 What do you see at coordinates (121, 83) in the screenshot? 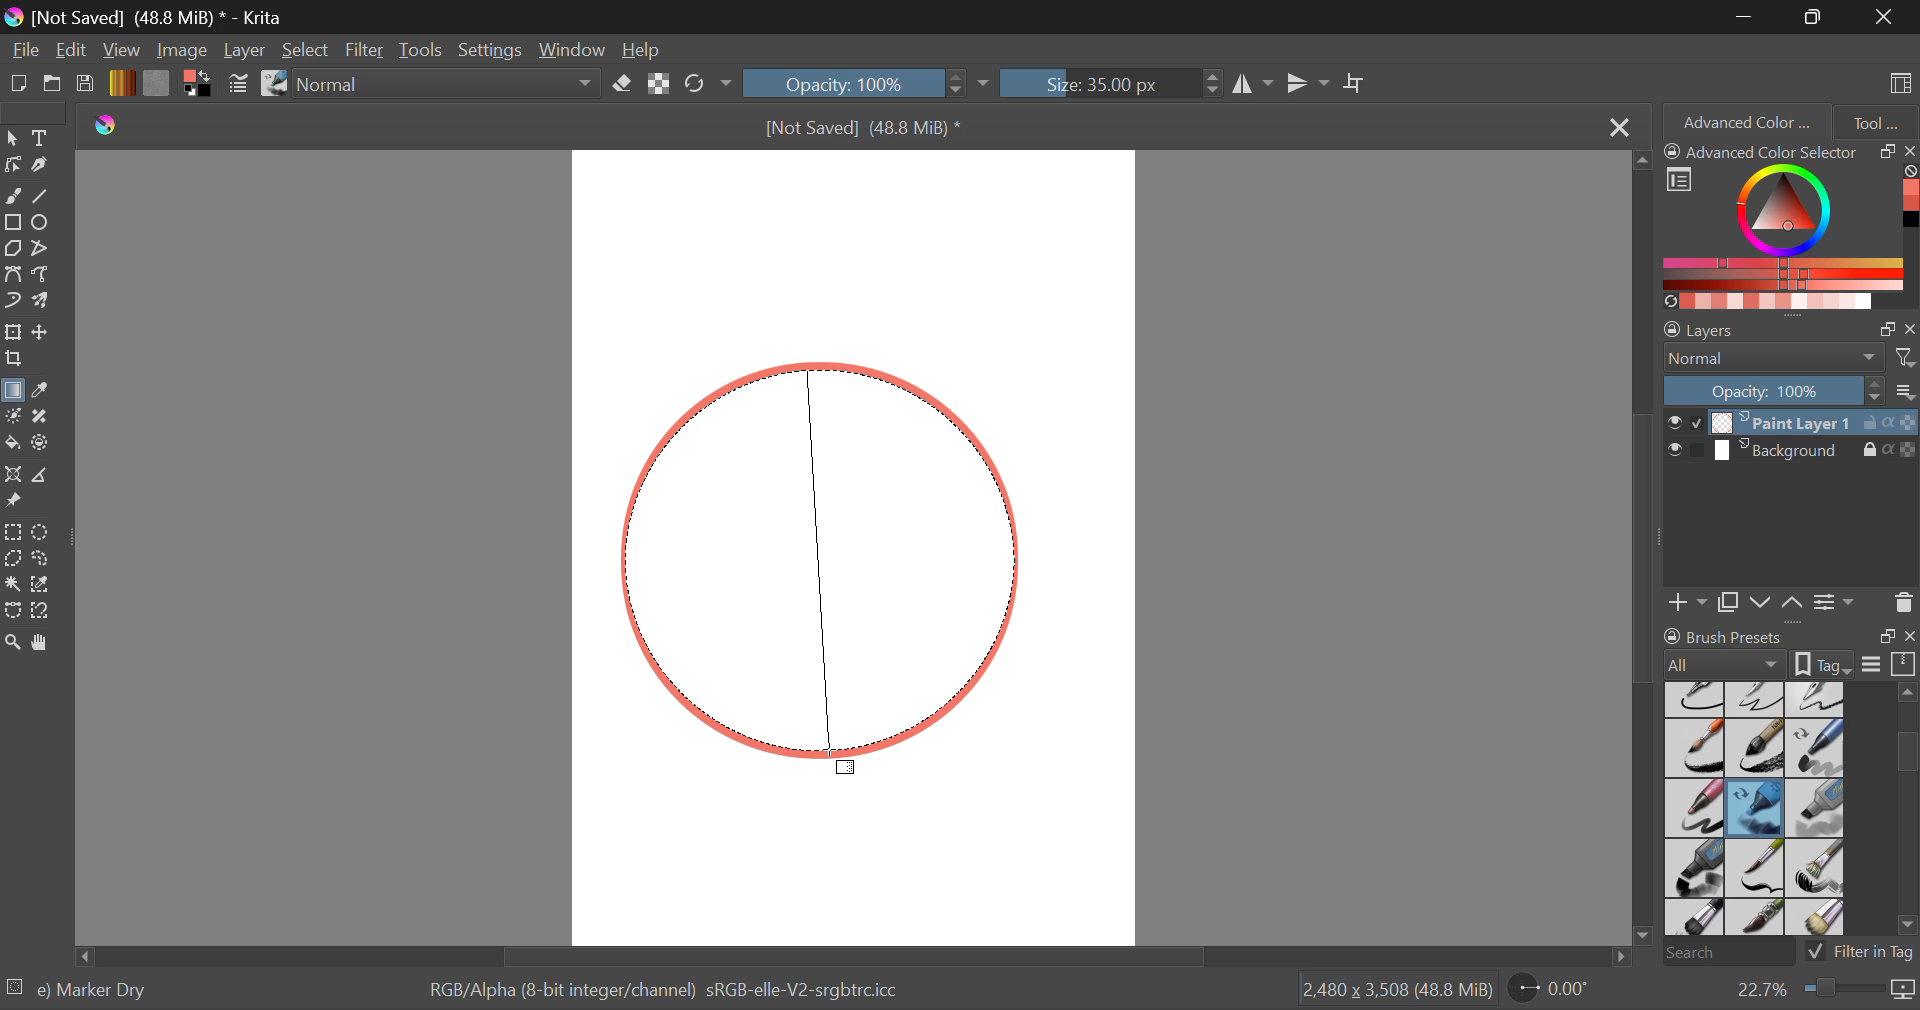
I see `Gradient` at bounding box center [121, 83].